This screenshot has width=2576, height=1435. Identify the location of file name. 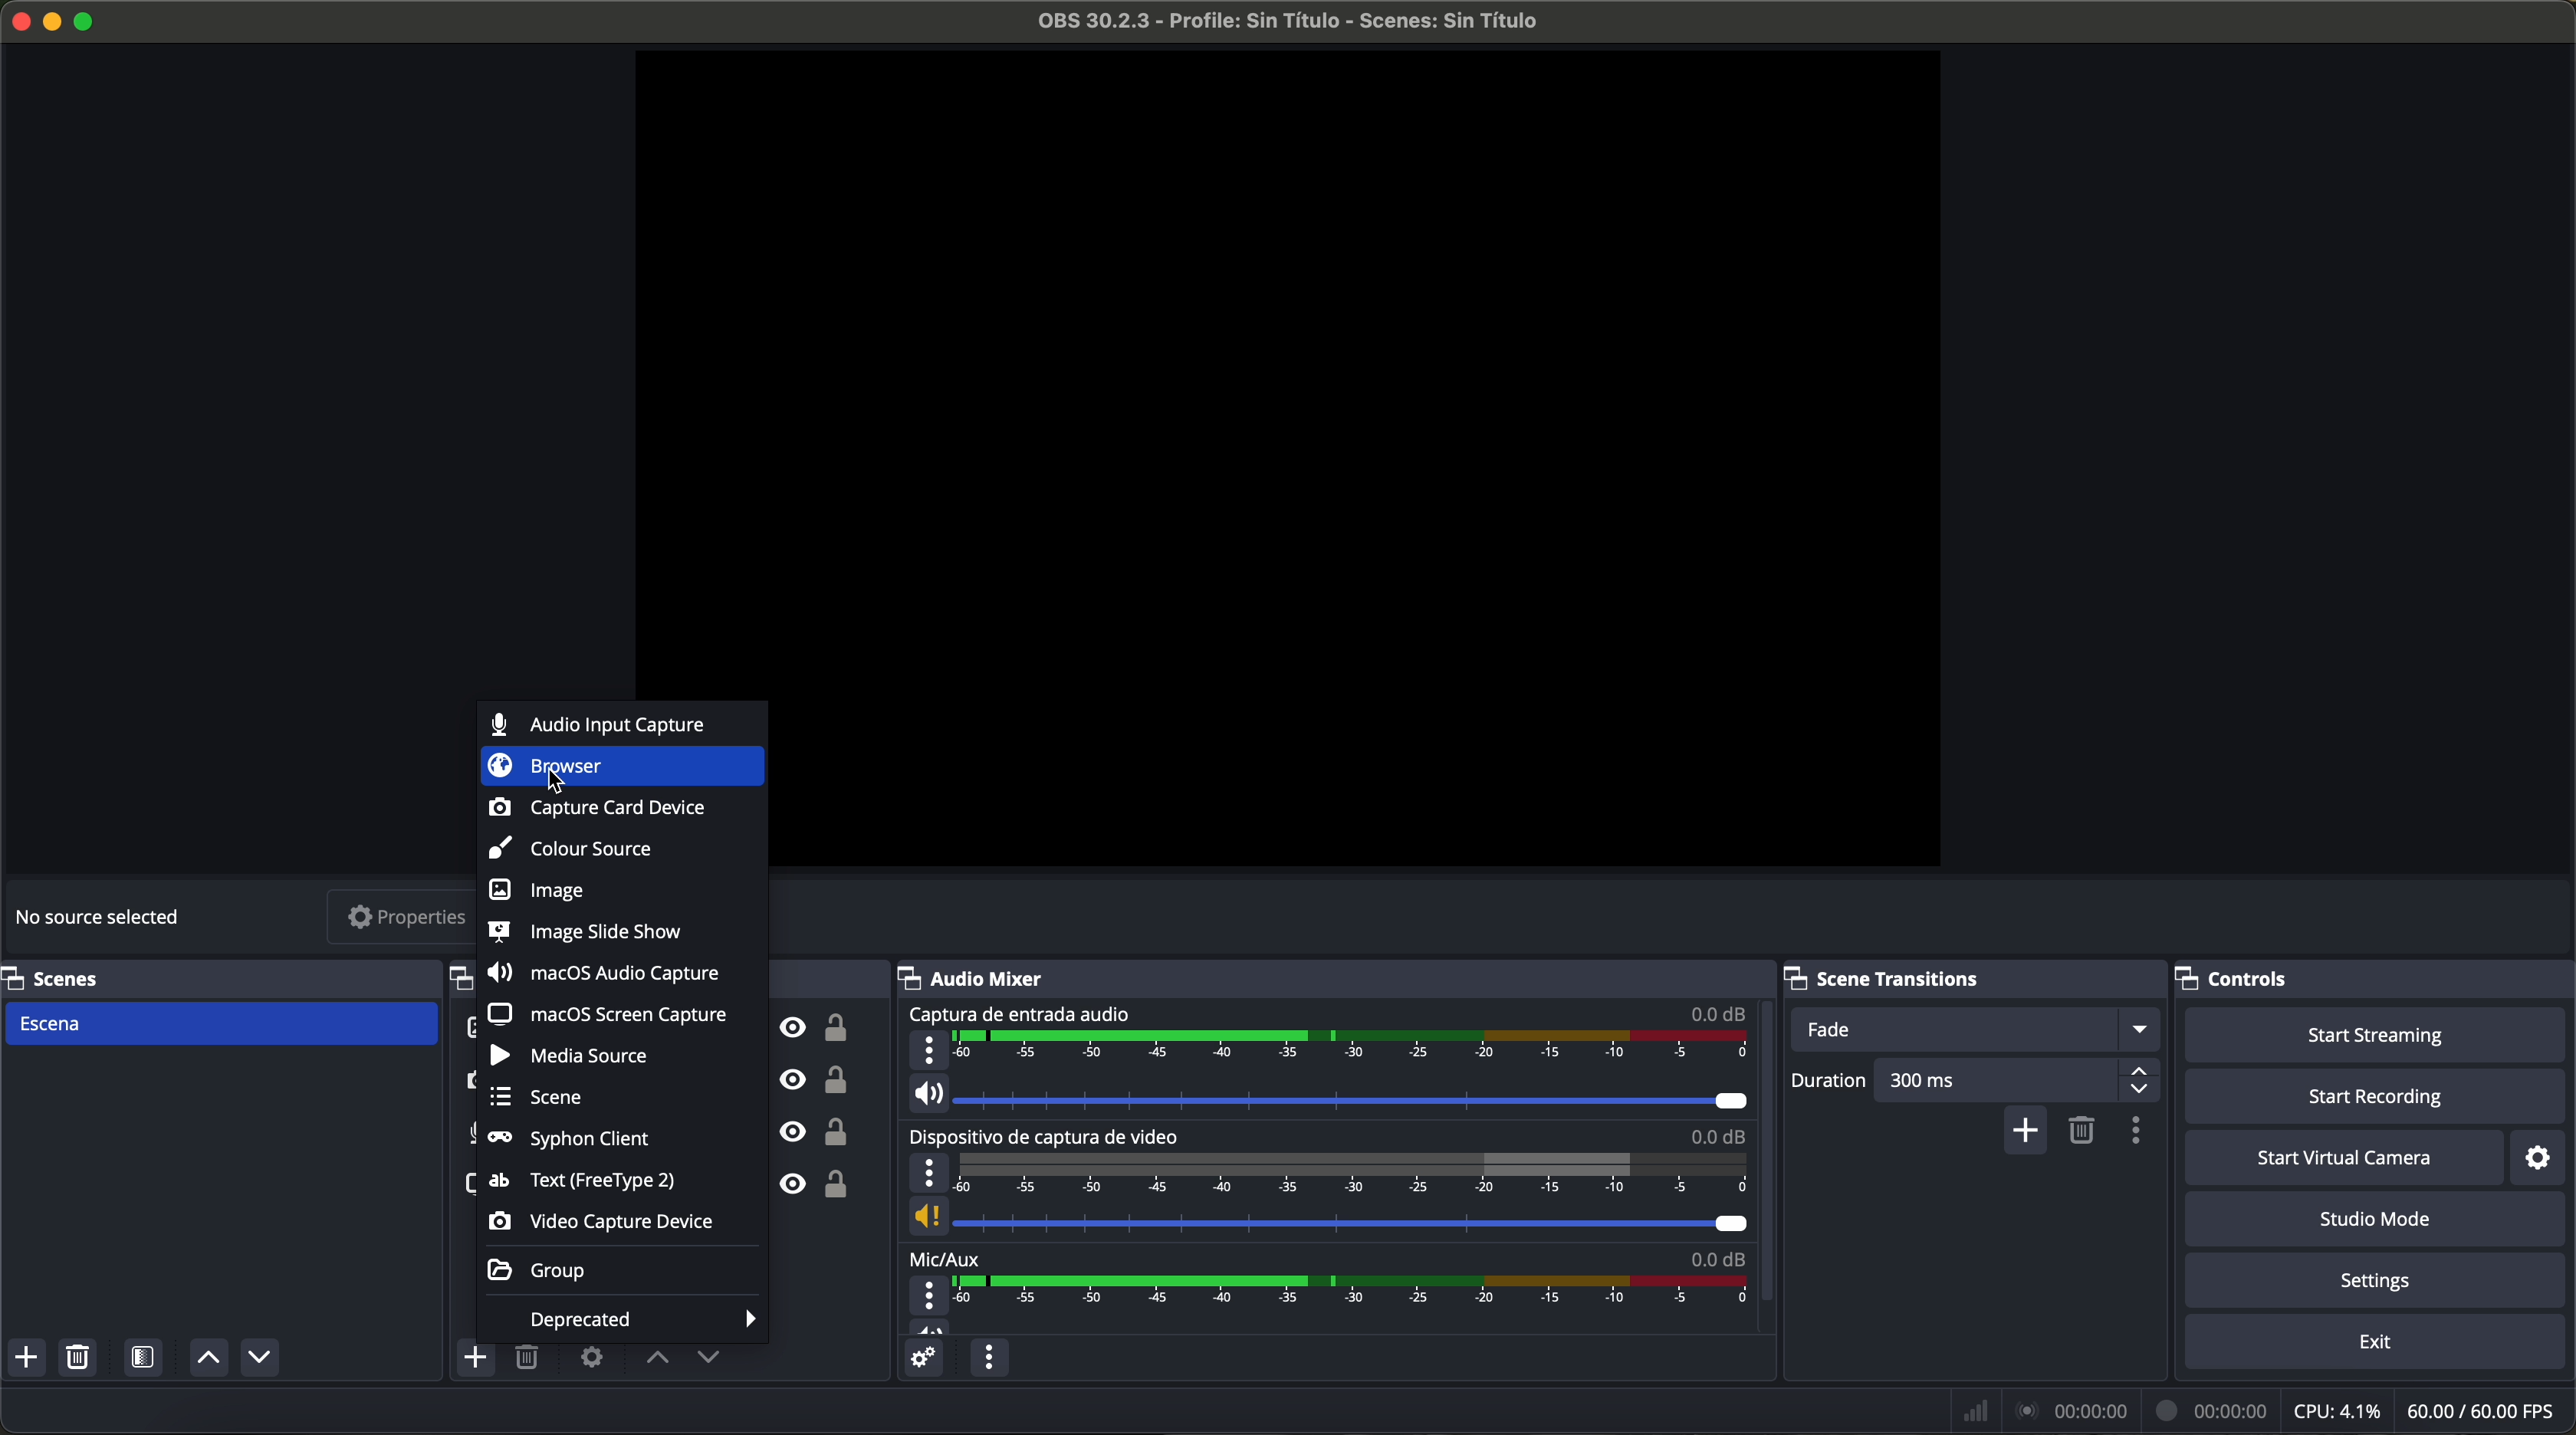
(1288, 21).